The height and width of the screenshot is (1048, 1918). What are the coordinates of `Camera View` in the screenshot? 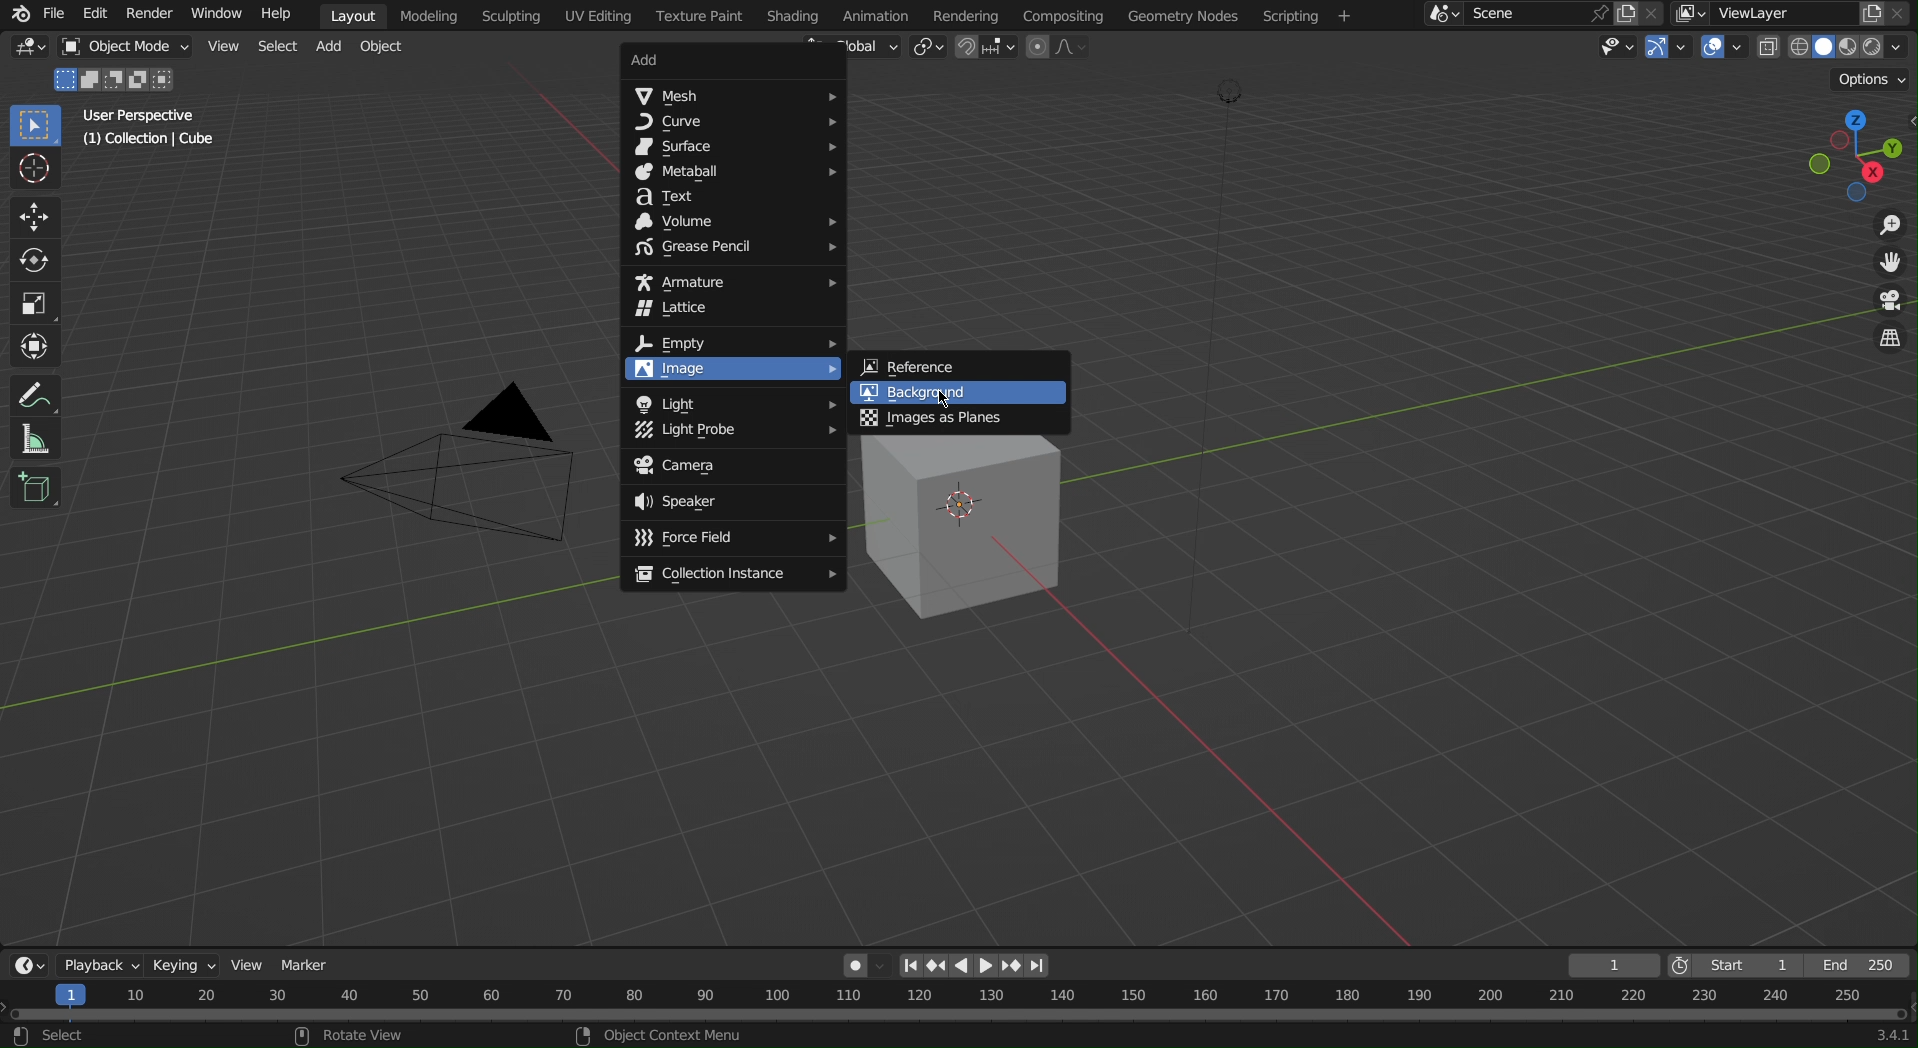 It's located at (1890, 303).